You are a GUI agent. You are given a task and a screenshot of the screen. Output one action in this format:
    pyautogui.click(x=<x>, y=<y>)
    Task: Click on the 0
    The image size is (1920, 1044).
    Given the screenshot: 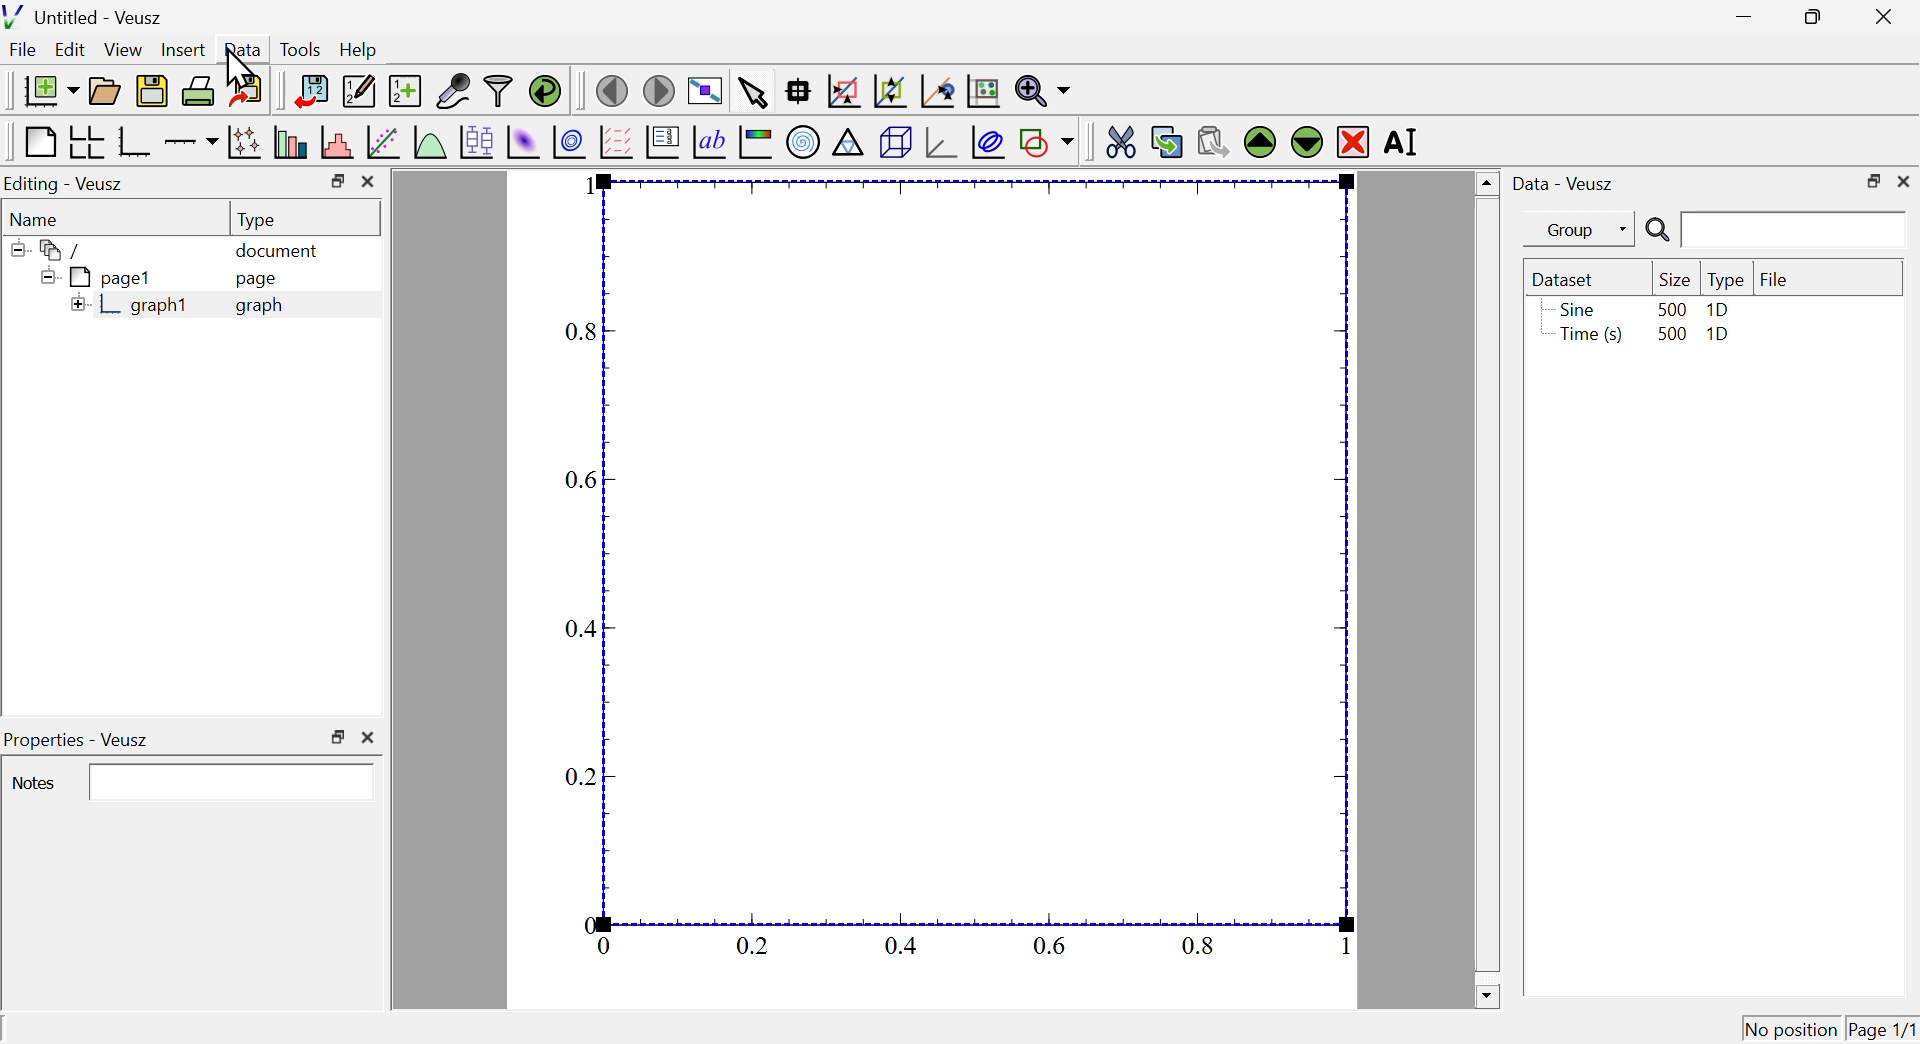 What is the action you would take?
    pyautogui.click(x=589, y=923)
    